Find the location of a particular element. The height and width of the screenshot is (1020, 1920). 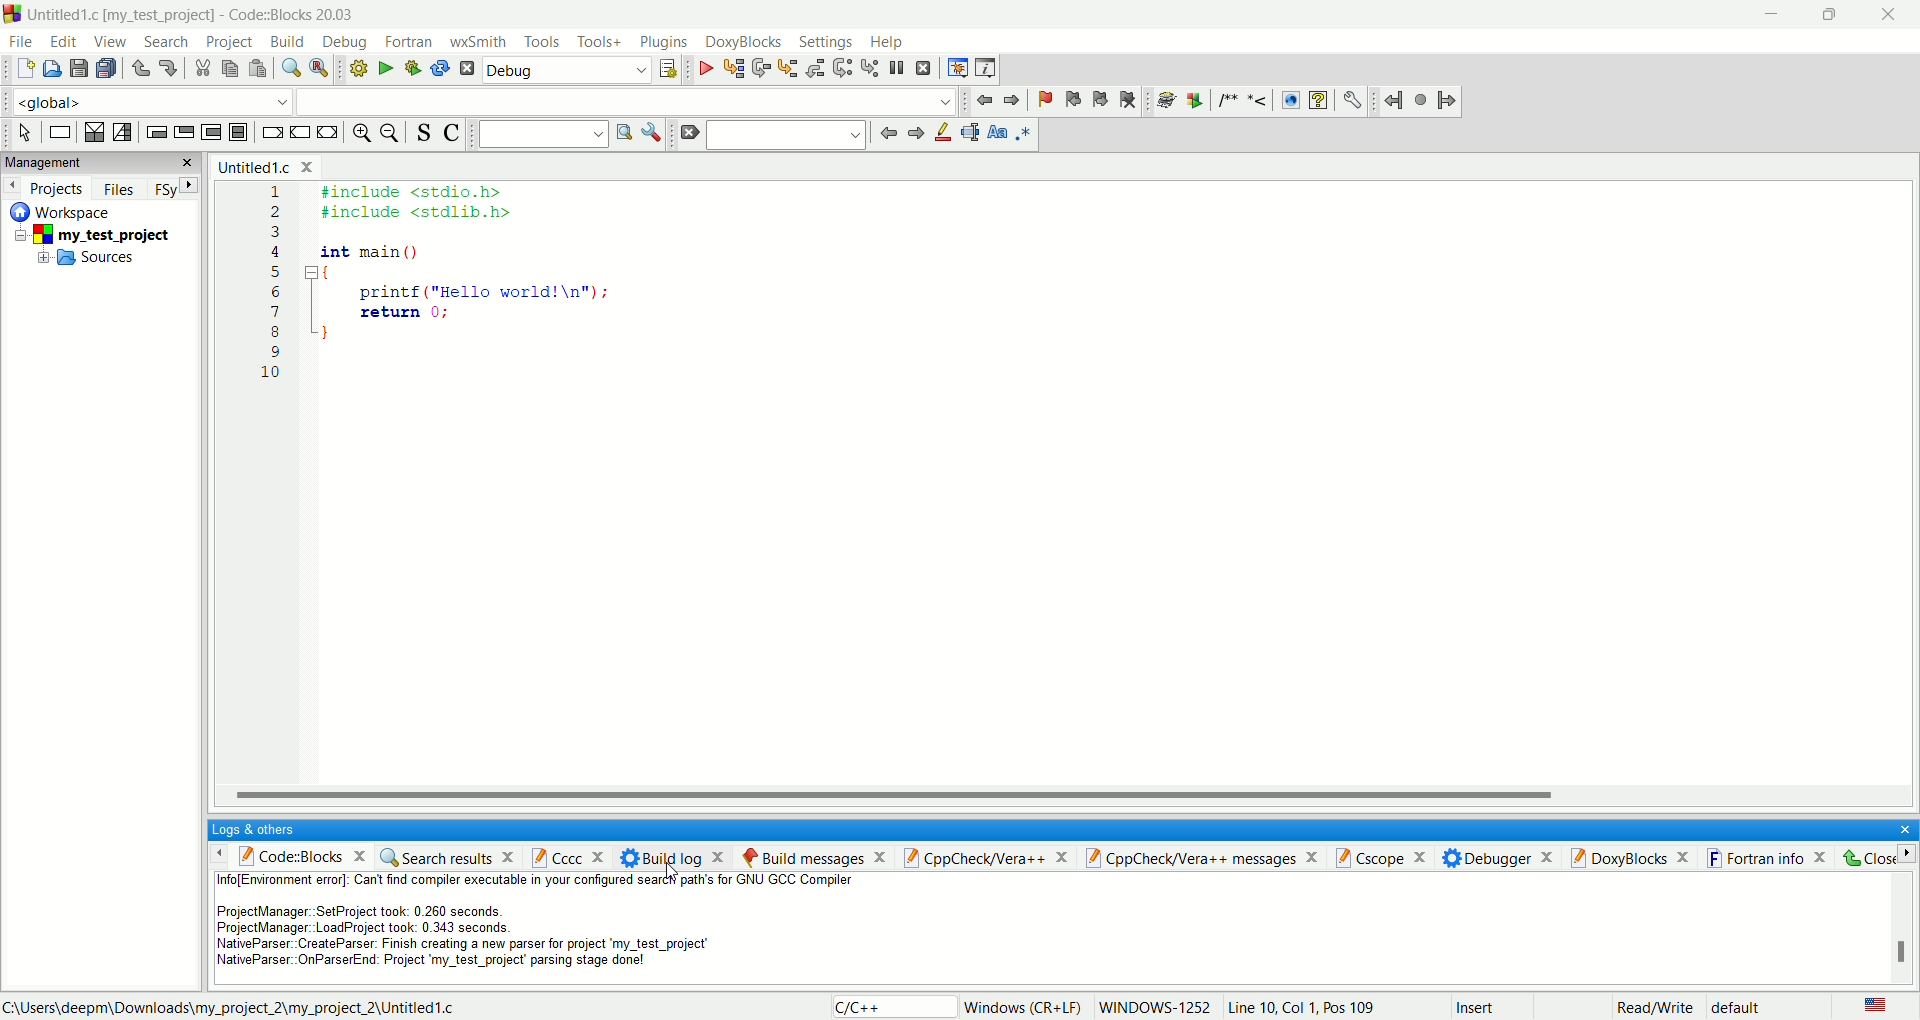

next bookmark is located at coordinates (1097, 103).